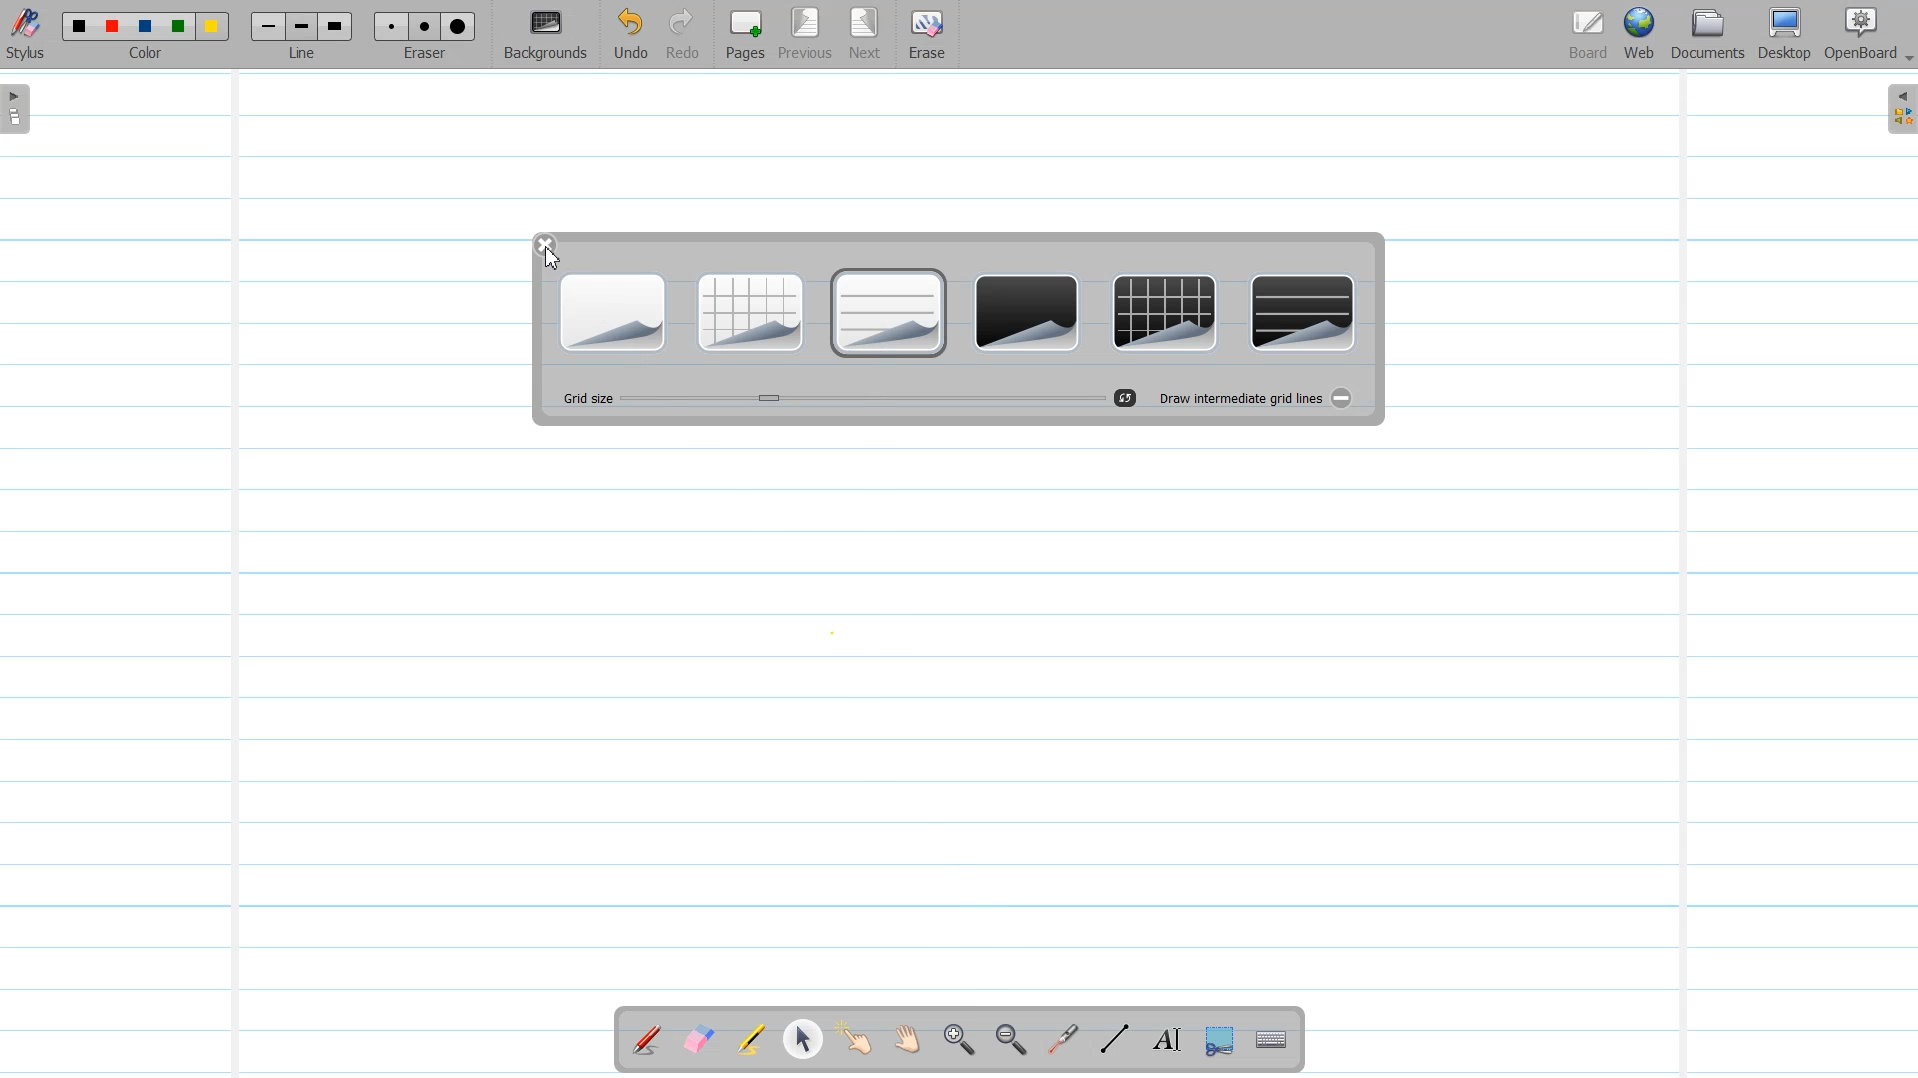 Image resolution: width=1918 pixels, height=1078 pixels. I want to click on Rural Grid Background, so click(955, 719).